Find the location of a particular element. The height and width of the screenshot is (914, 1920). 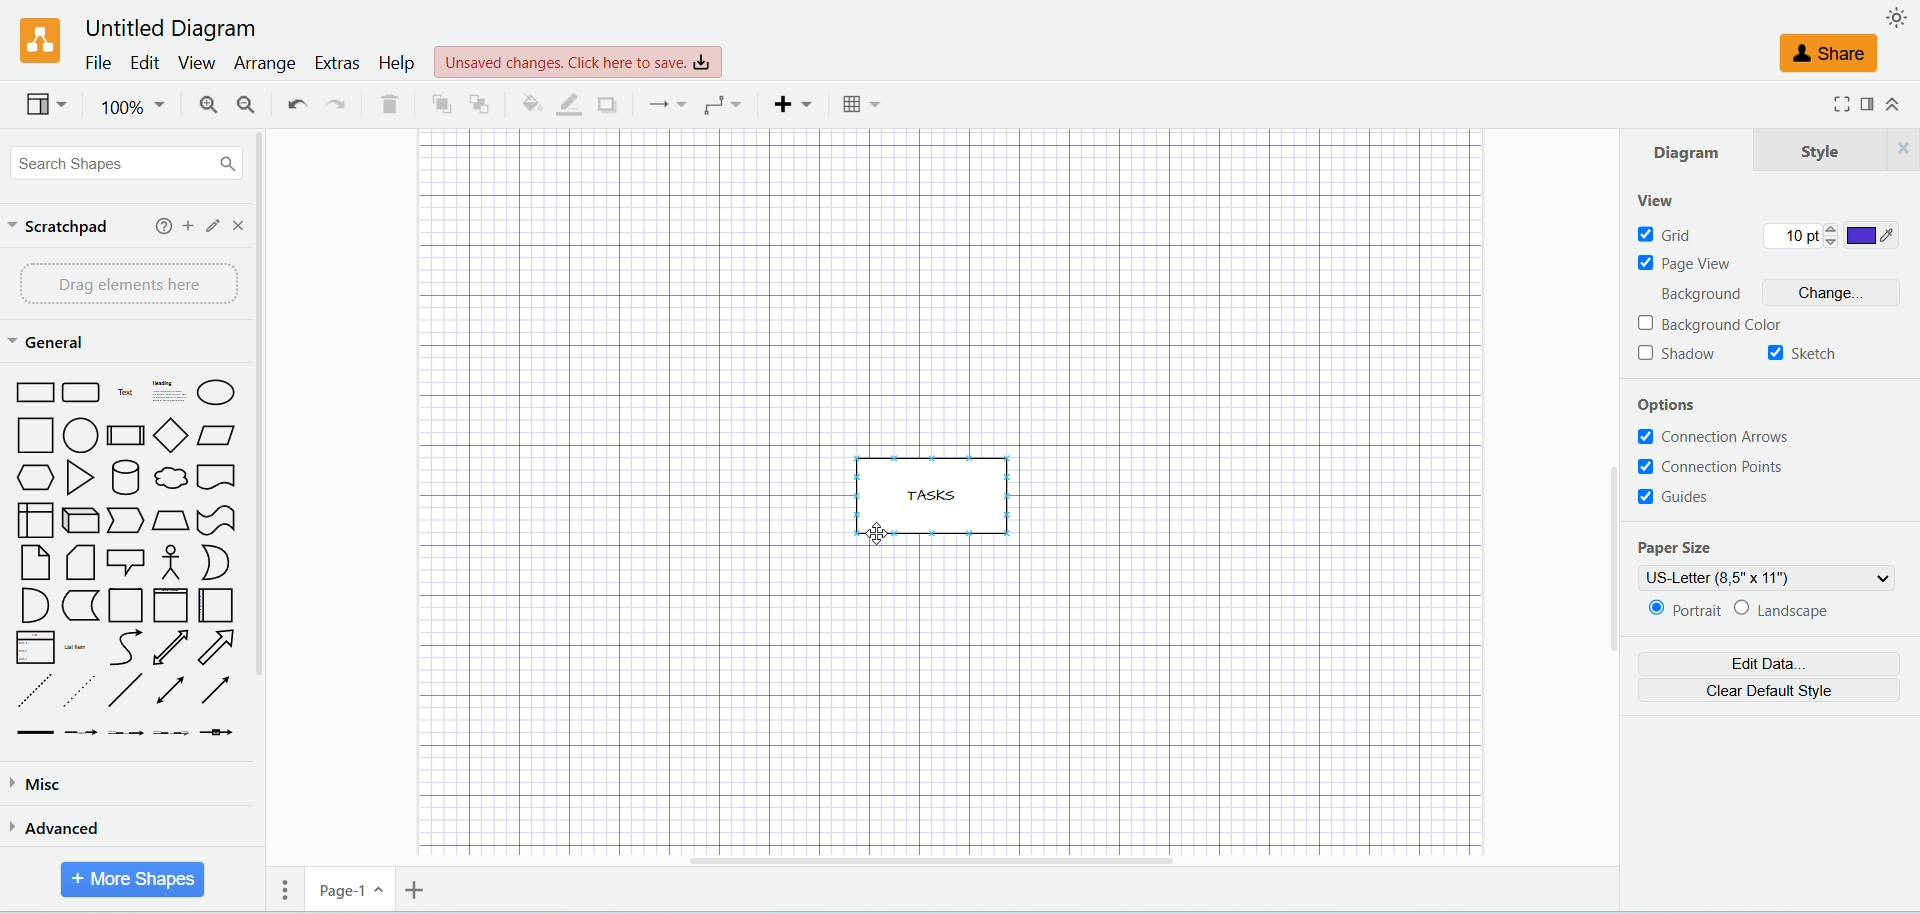

Circle is located at coordinates (82, 435).